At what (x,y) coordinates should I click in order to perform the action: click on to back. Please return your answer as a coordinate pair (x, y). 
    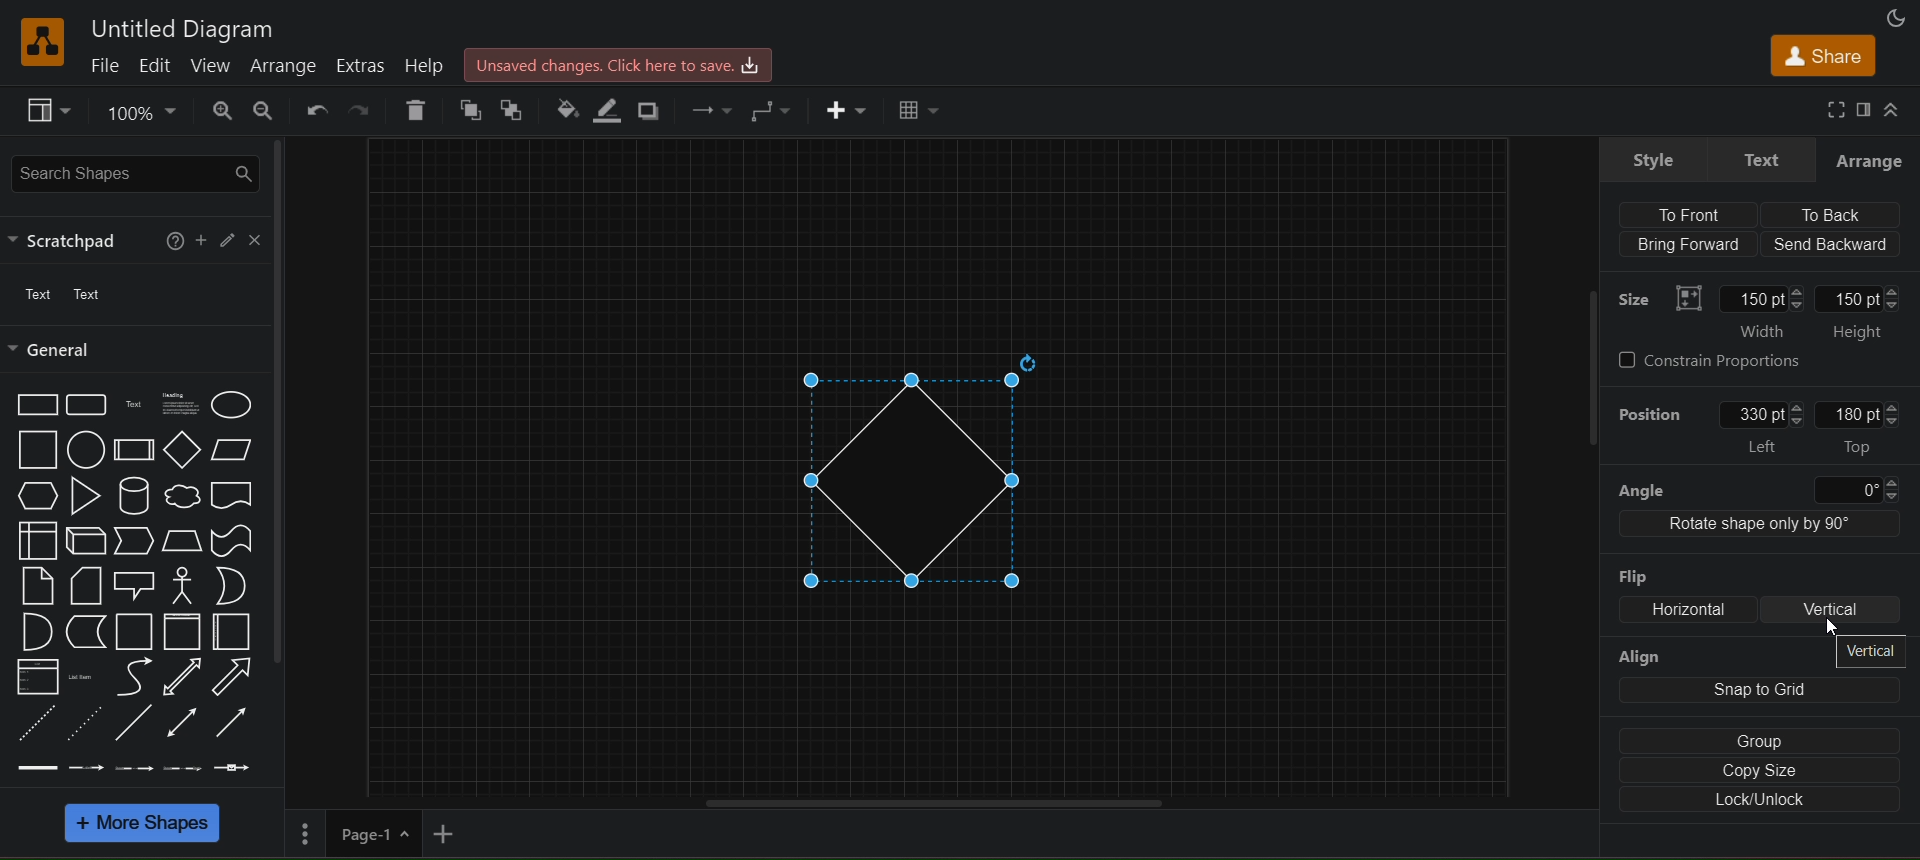
    Looking at the image, I should click on (514, 108).